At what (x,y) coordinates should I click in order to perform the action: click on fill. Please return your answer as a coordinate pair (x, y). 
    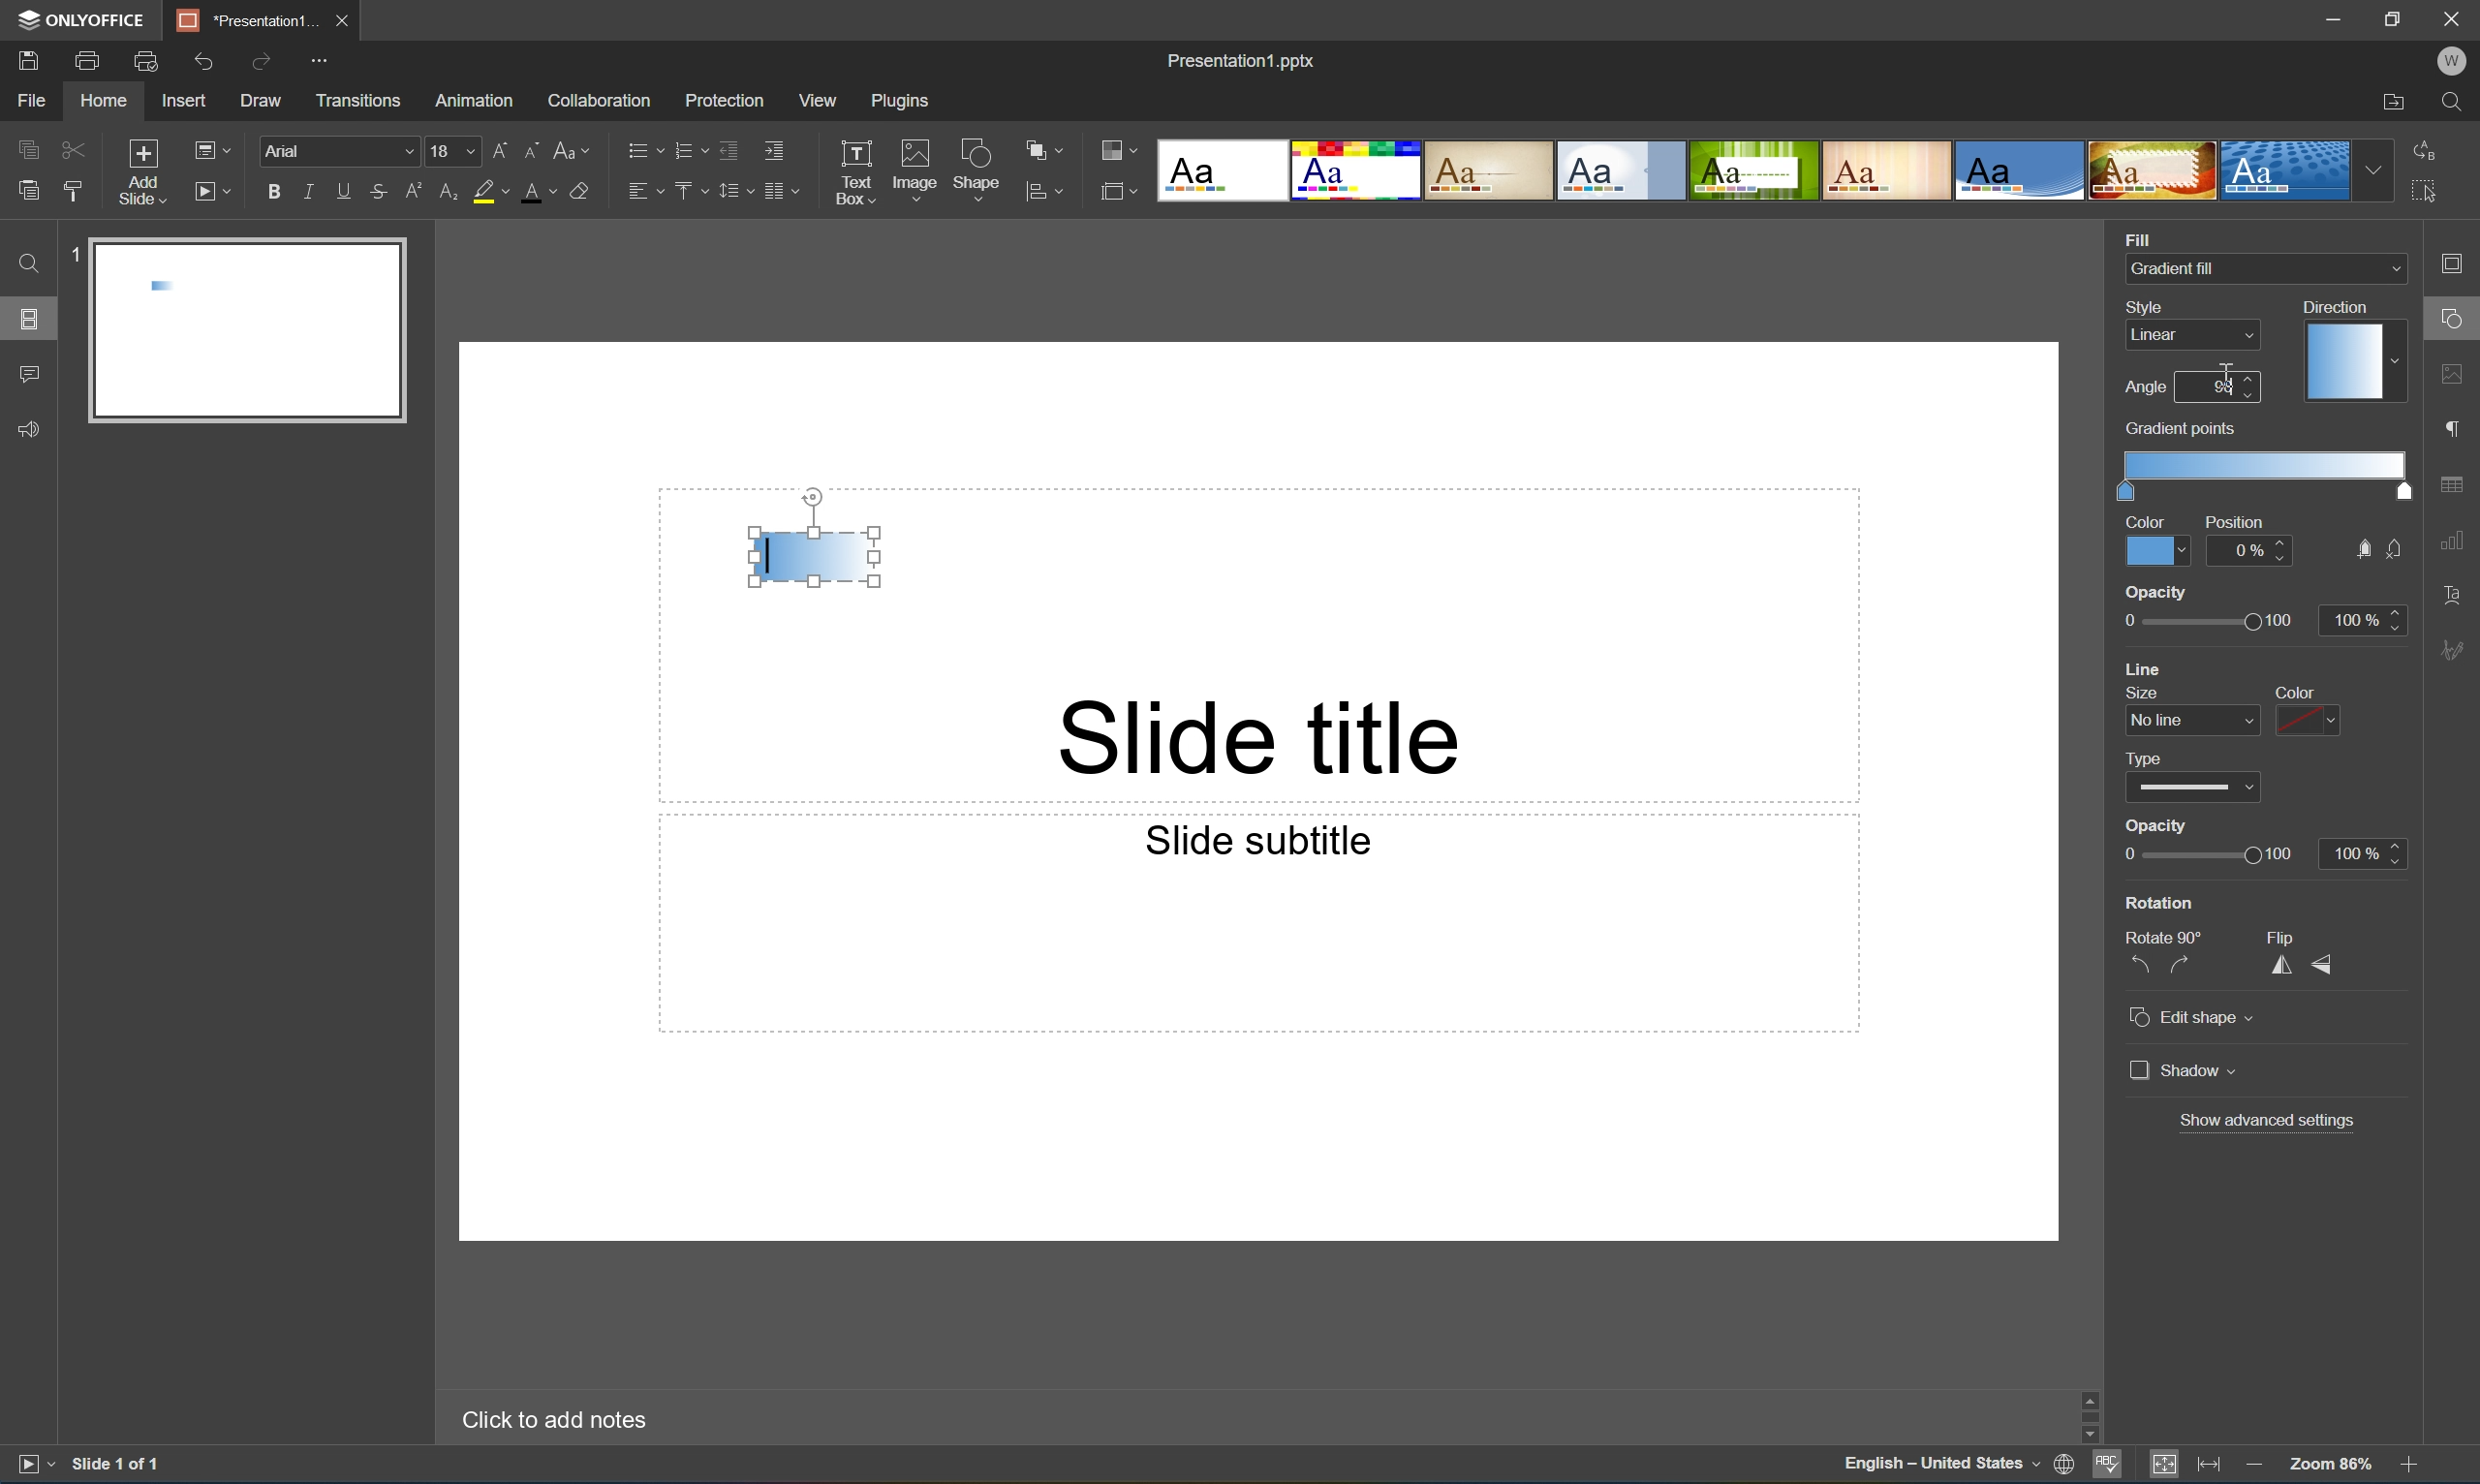
    Looking at the image, I should click on (2360, 550).